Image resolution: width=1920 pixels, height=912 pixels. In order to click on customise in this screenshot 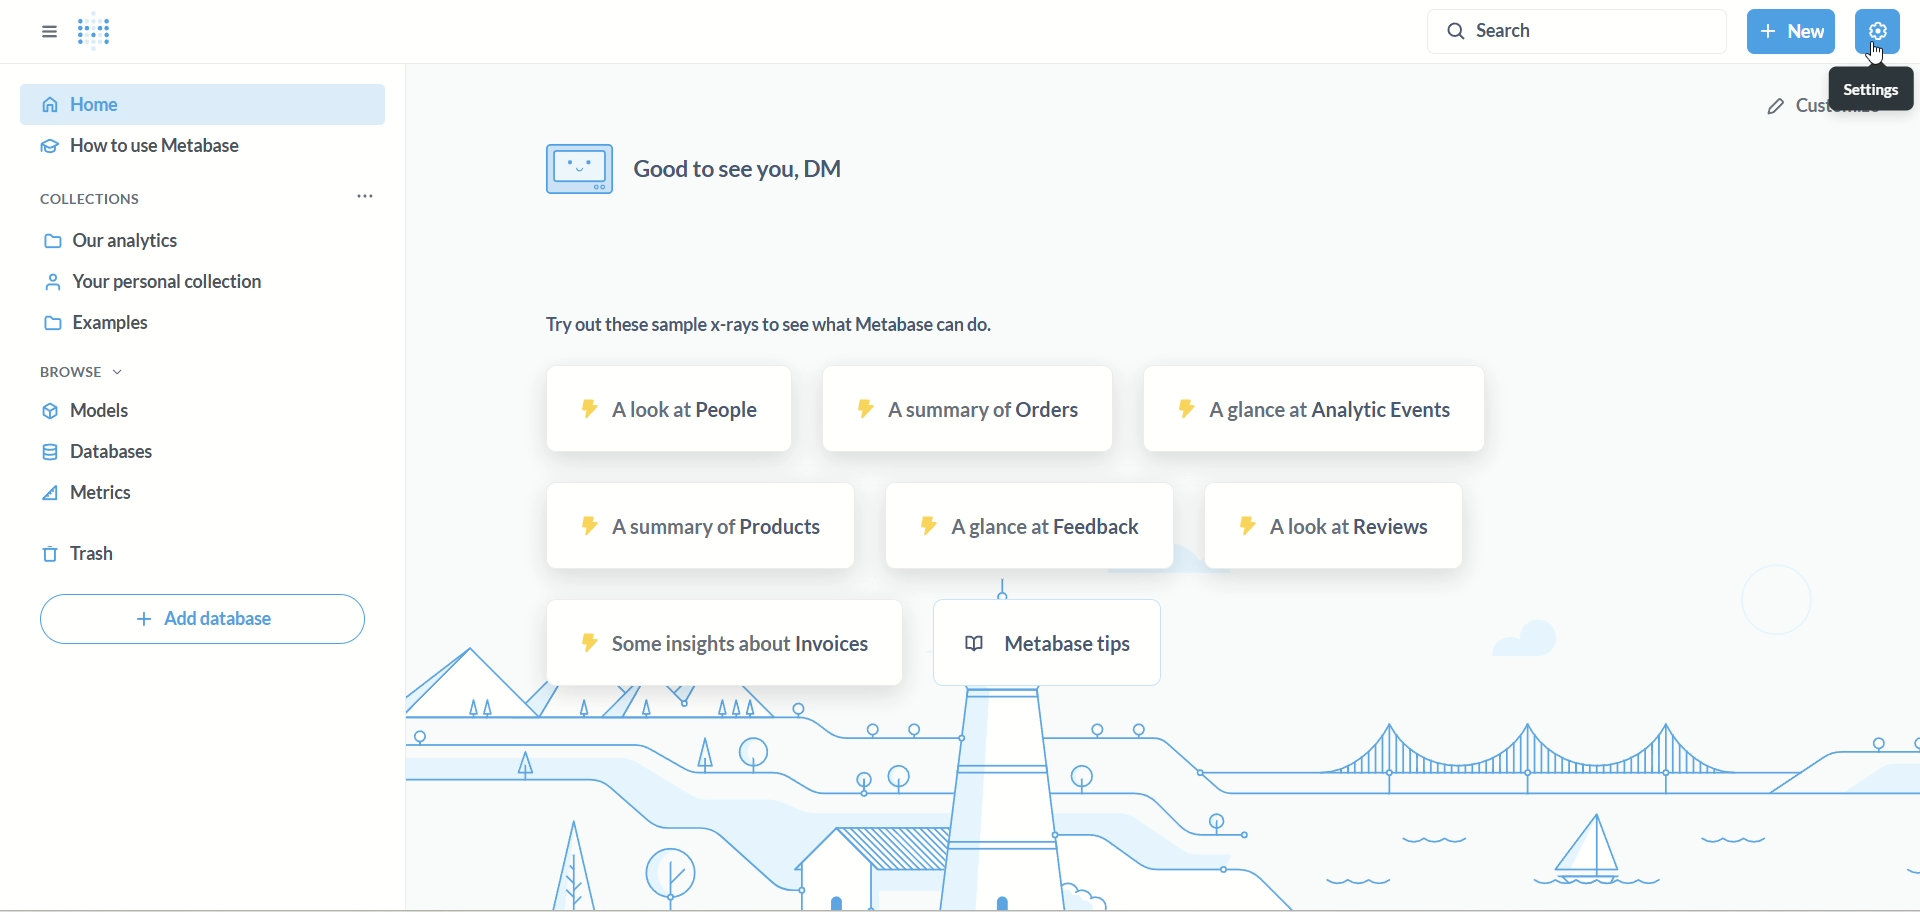, I will do `click(1831, 108)`.